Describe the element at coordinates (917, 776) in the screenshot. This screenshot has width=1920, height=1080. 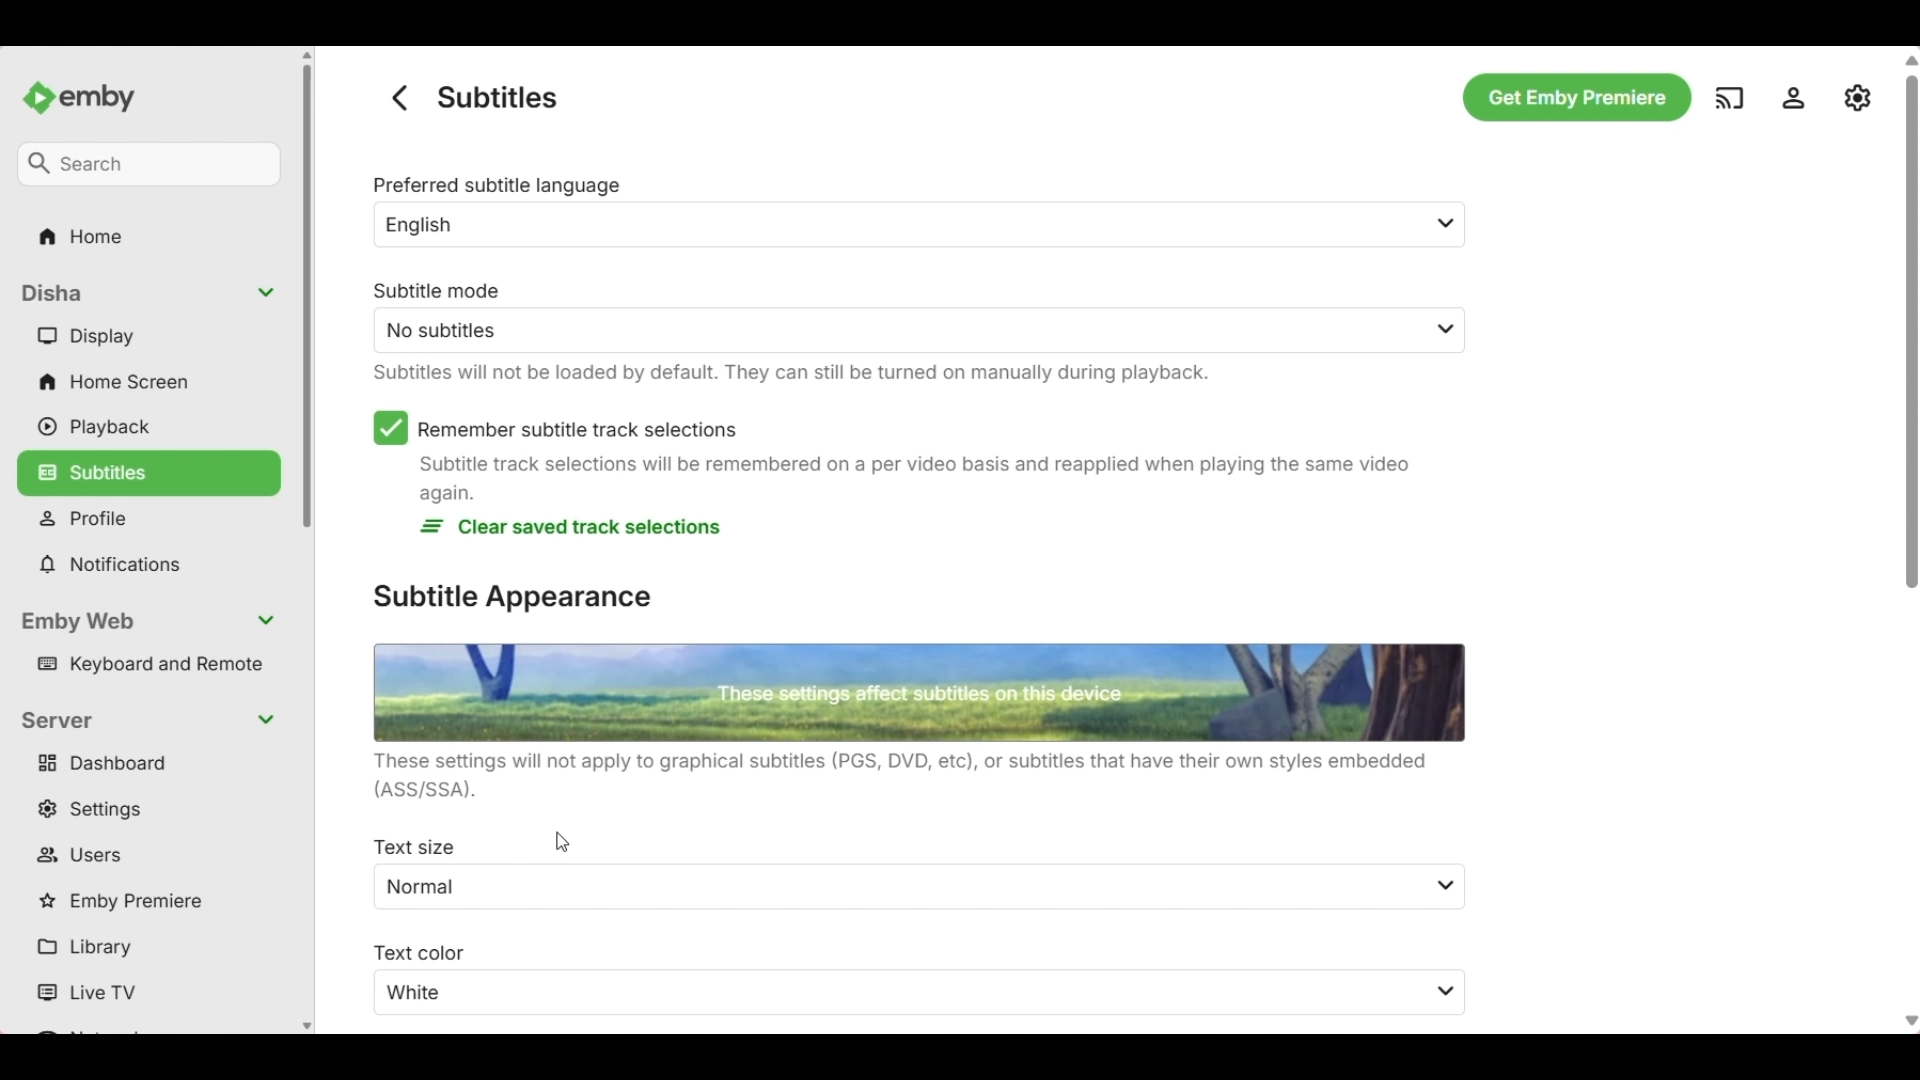
I see `Information about preview shown above` at that location.